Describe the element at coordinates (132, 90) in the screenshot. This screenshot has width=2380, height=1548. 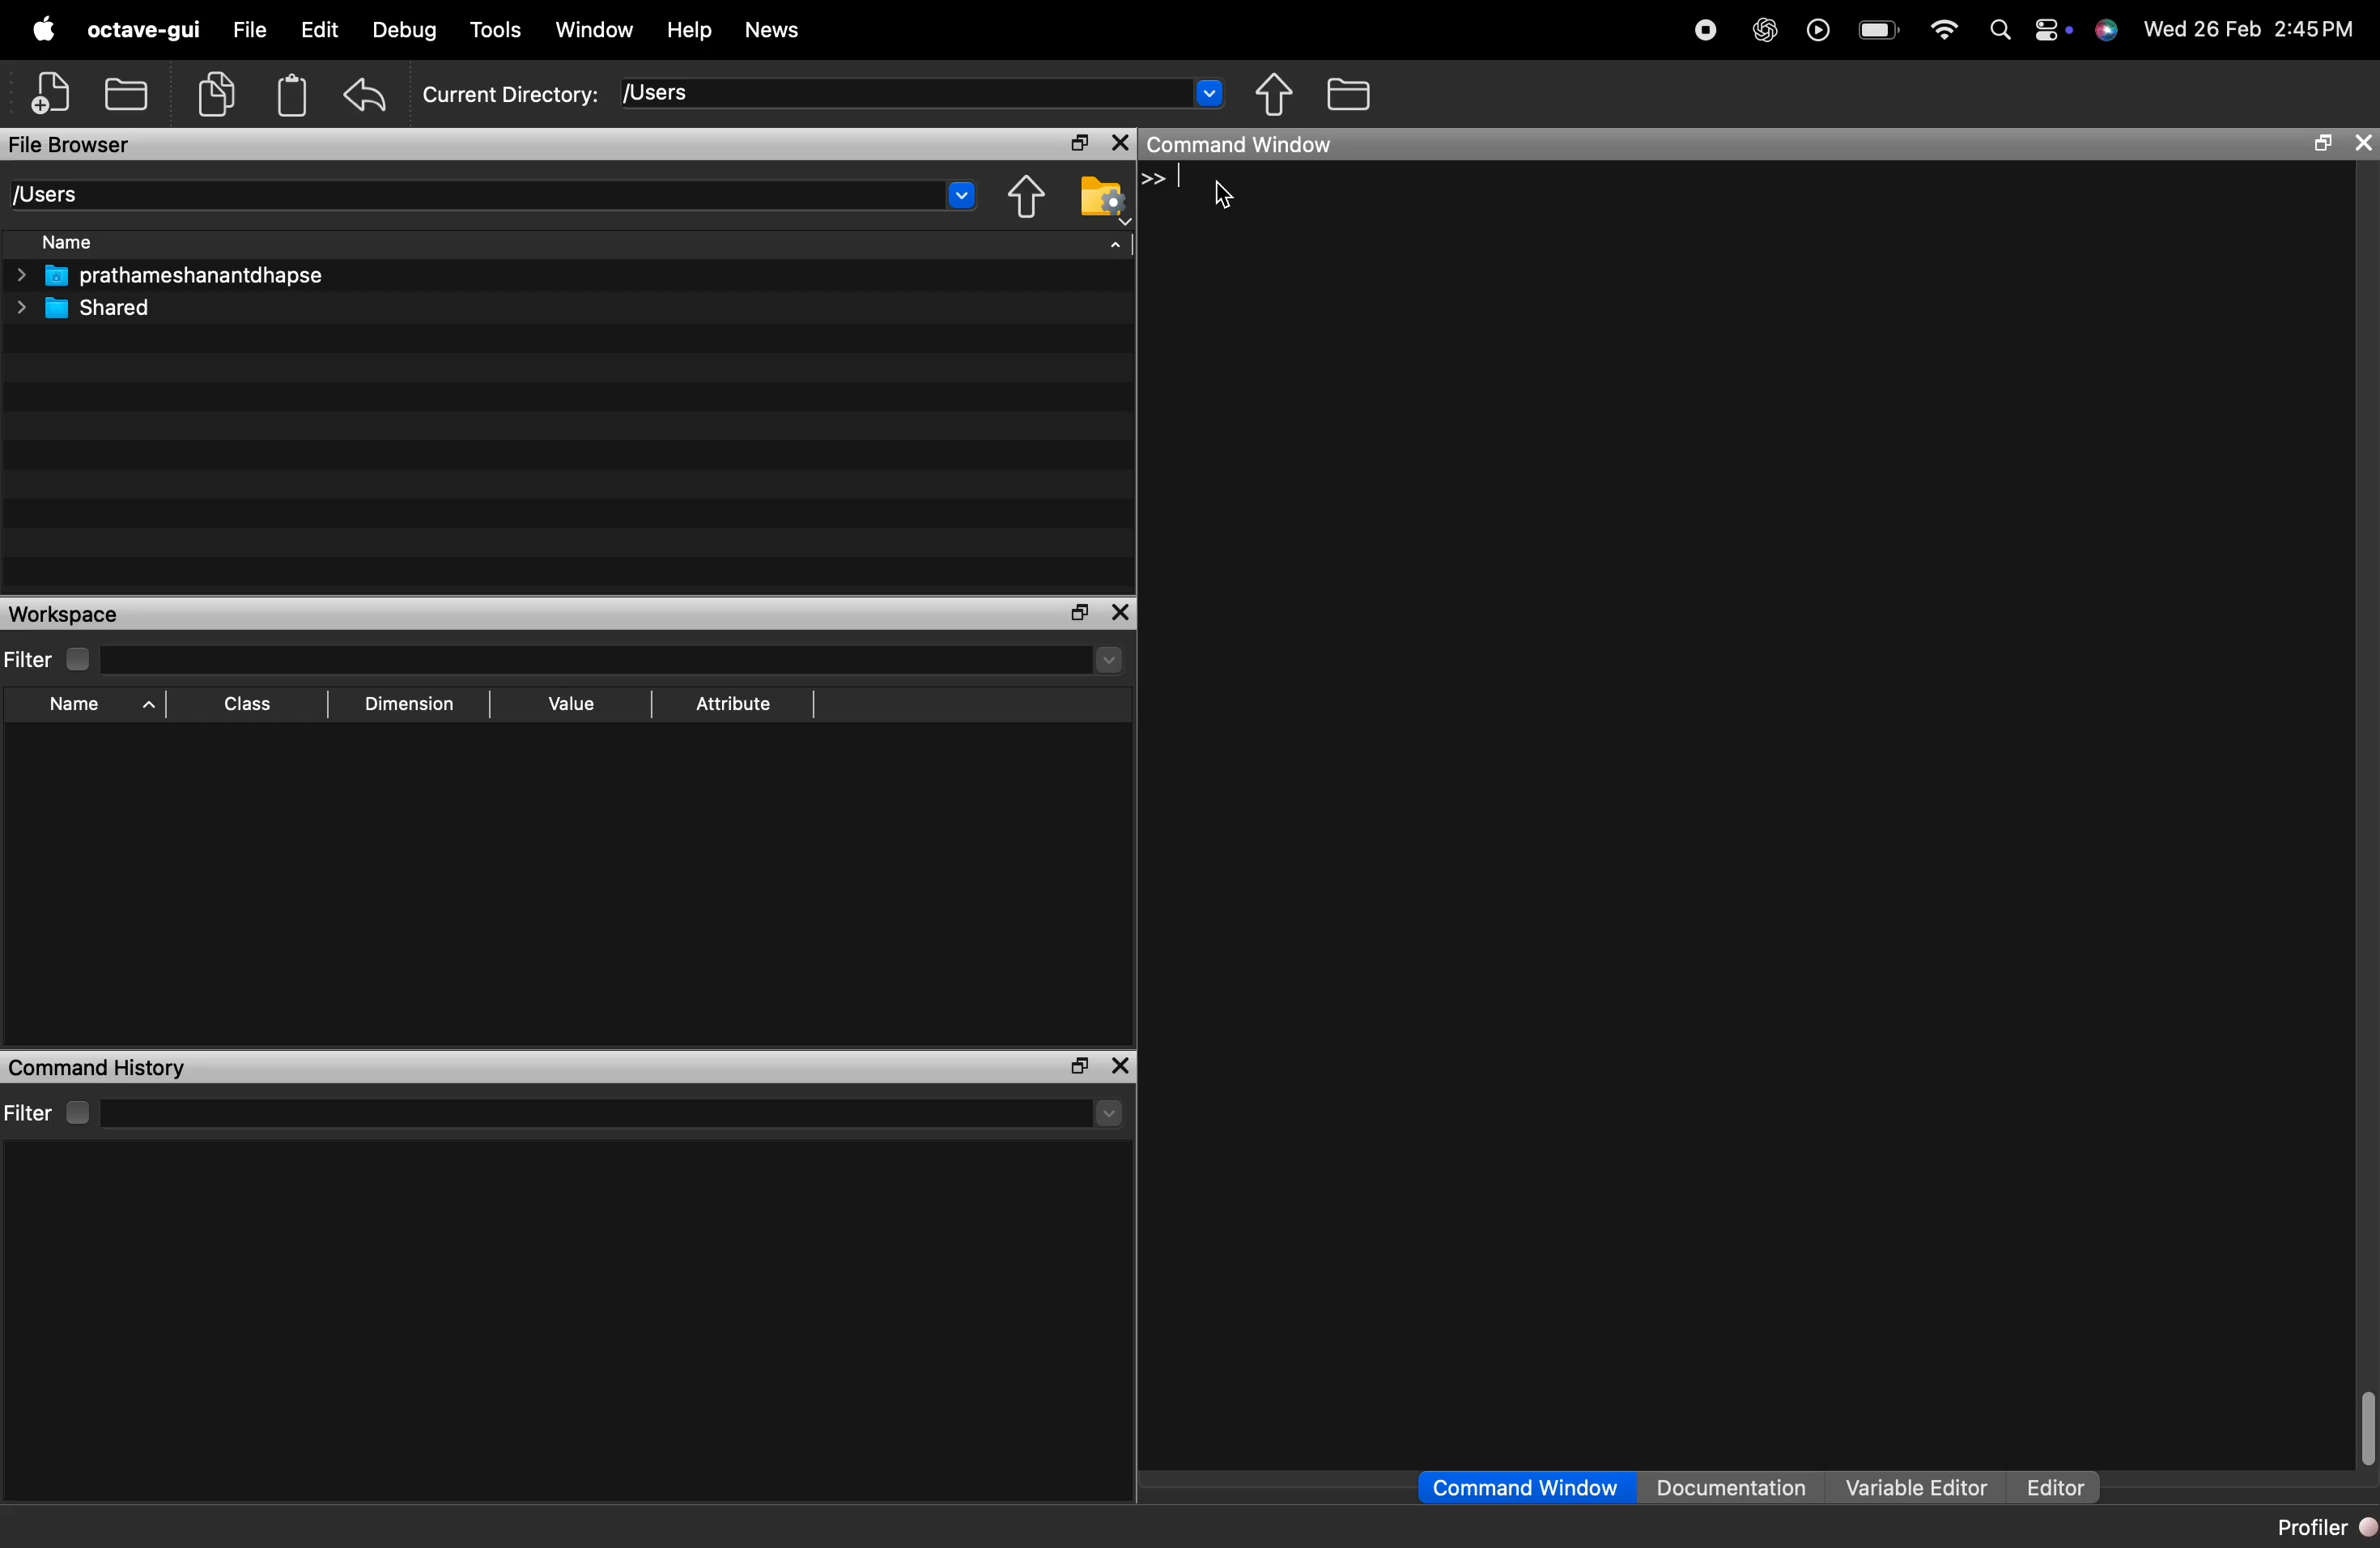
I see `save` at that location.